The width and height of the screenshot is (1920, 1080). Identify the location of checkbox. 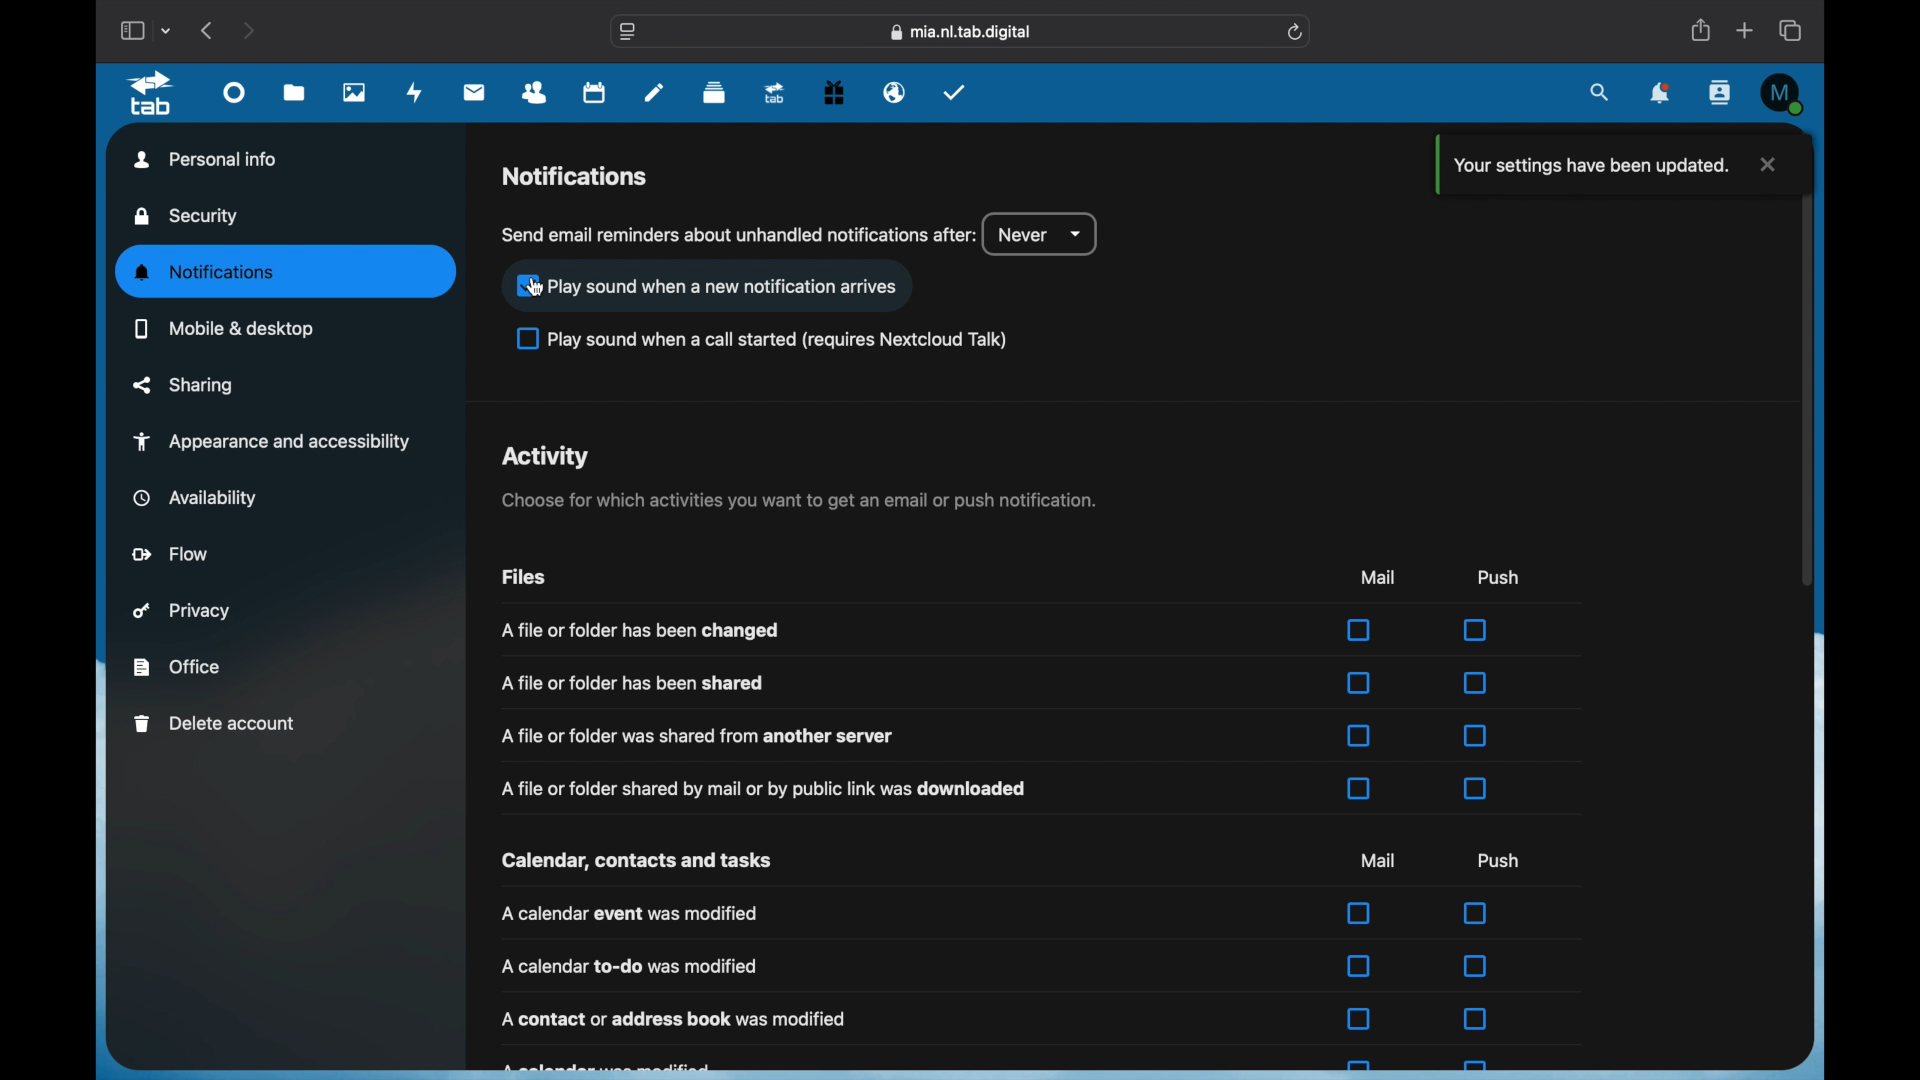
(1476, 912).